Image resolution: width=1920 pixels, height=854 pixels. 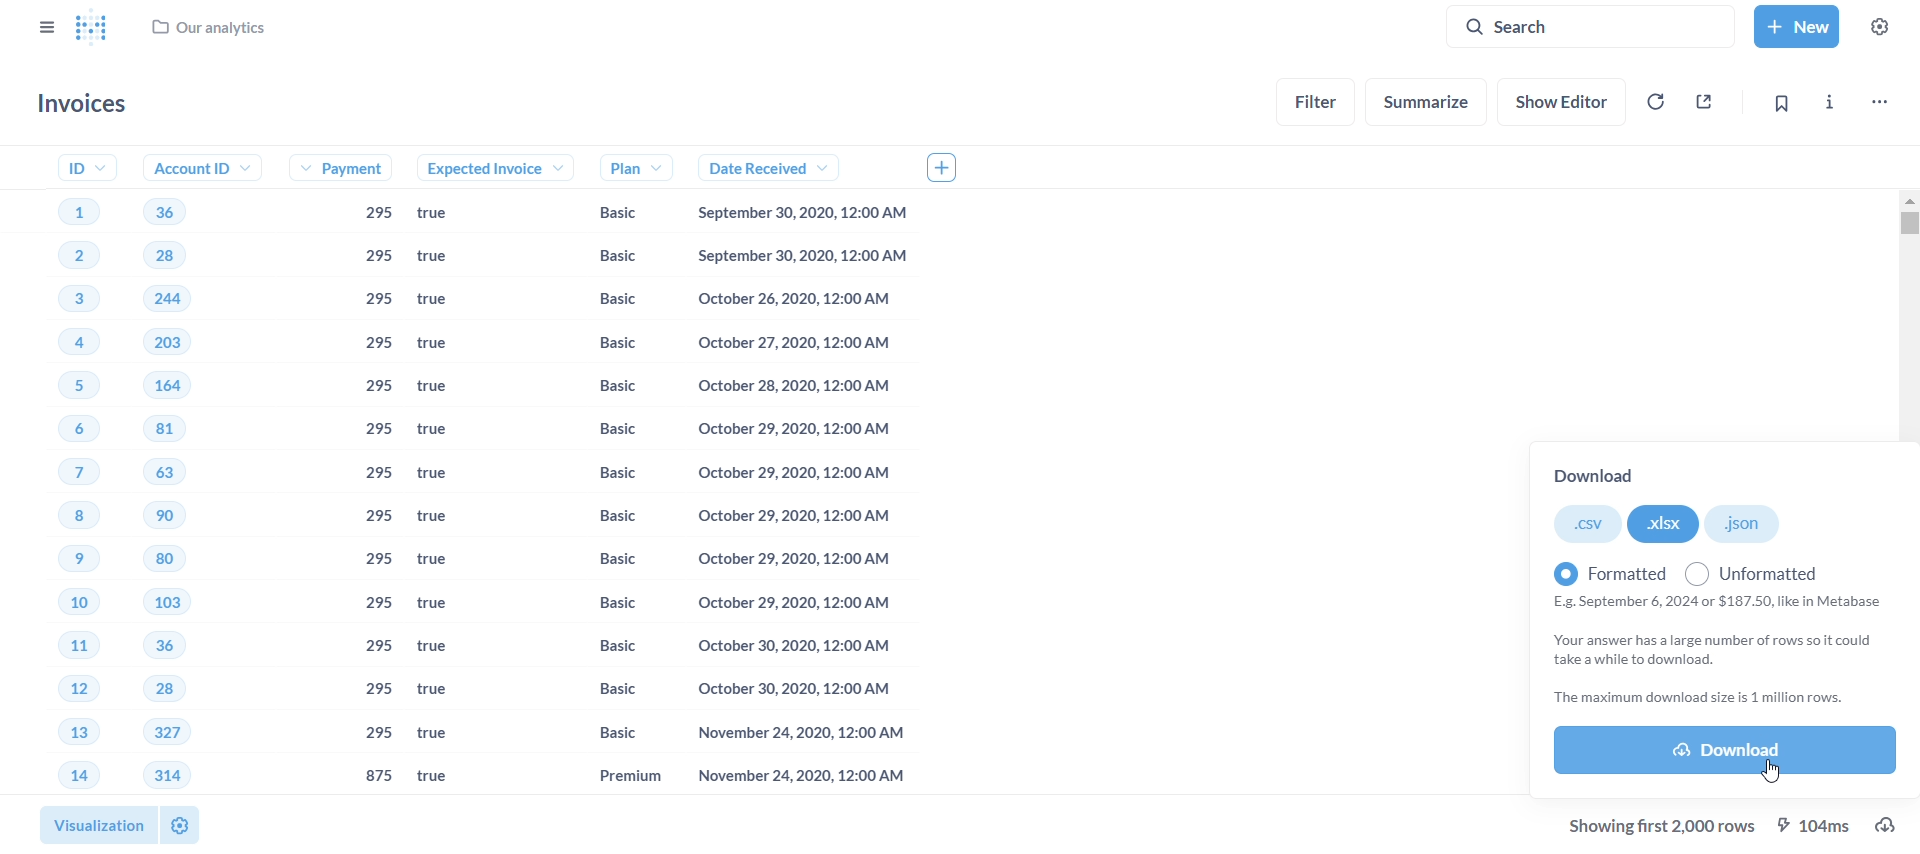 What do you see at coordinates (789, 688) in the screenshot?
I see `October 30, 2020, 12:00 AM` at bounding box center [789, 688].